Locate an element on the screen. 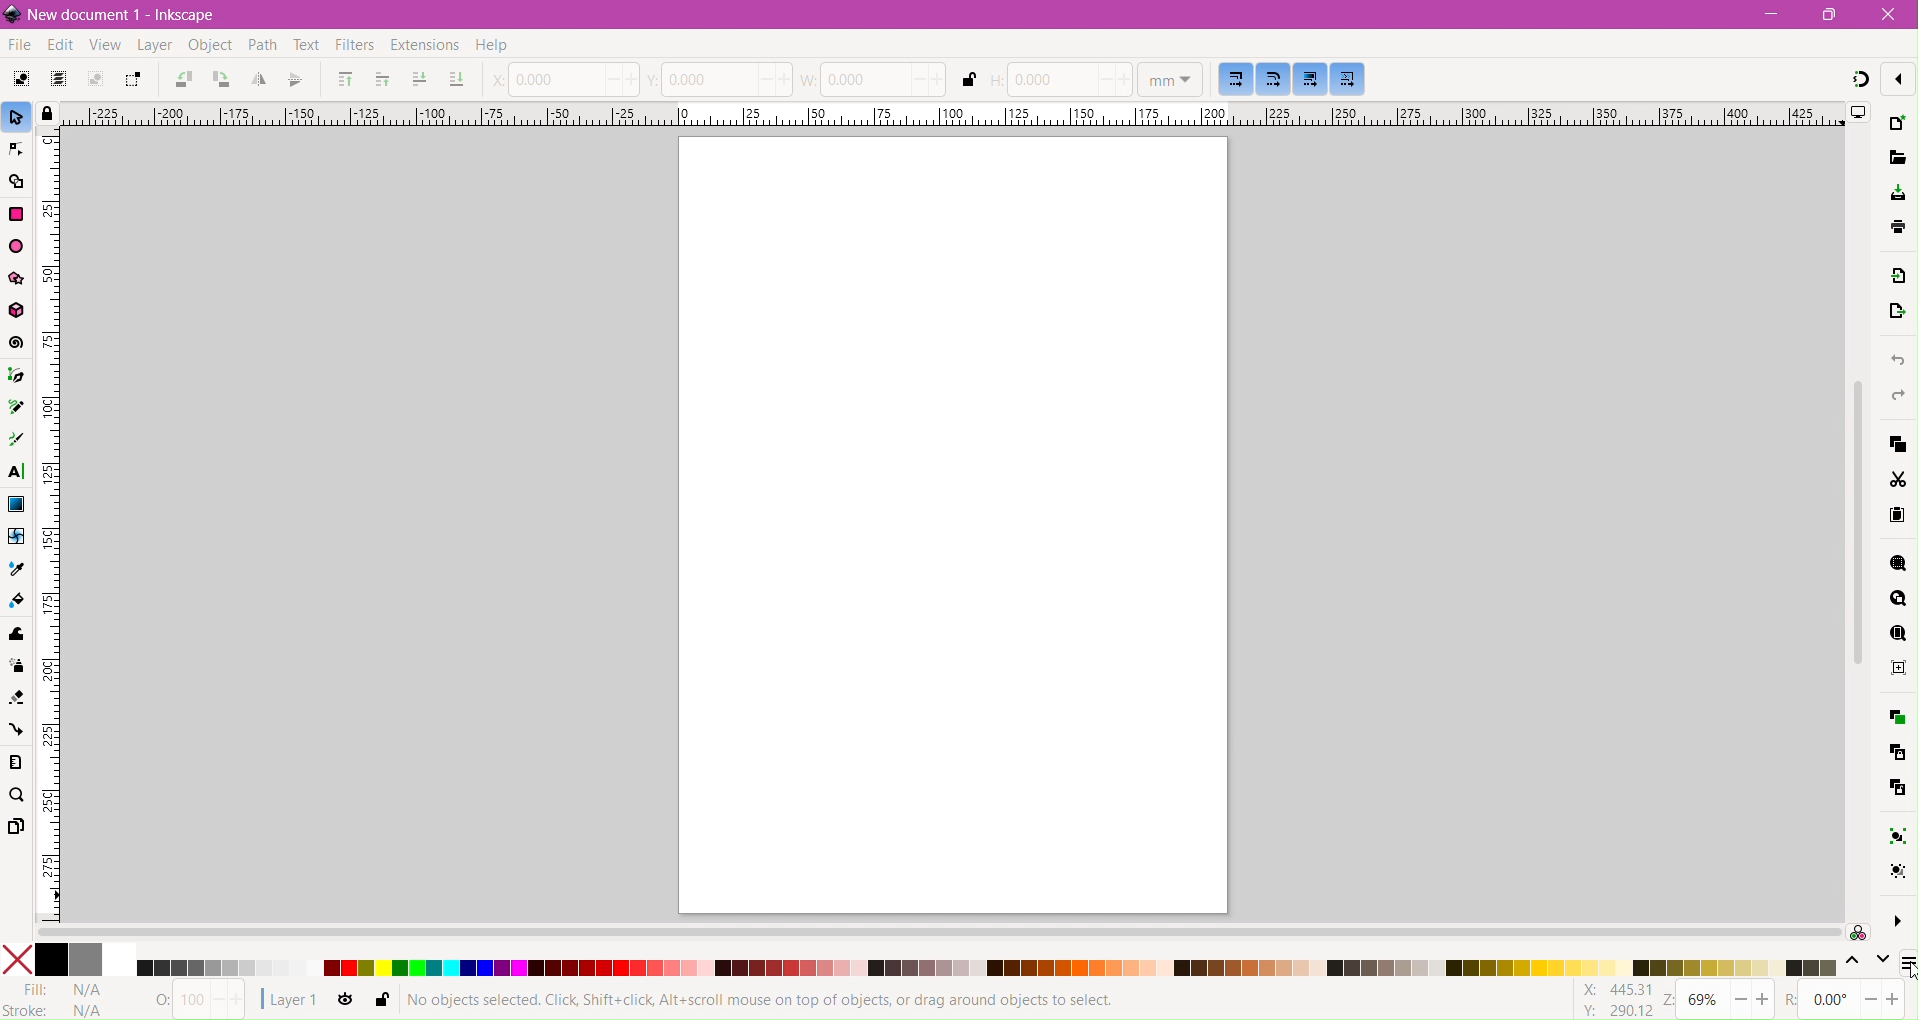 This screenshot has height=1020, width=1918. Object Flip Horizontal is located at coordinates (257, 82).